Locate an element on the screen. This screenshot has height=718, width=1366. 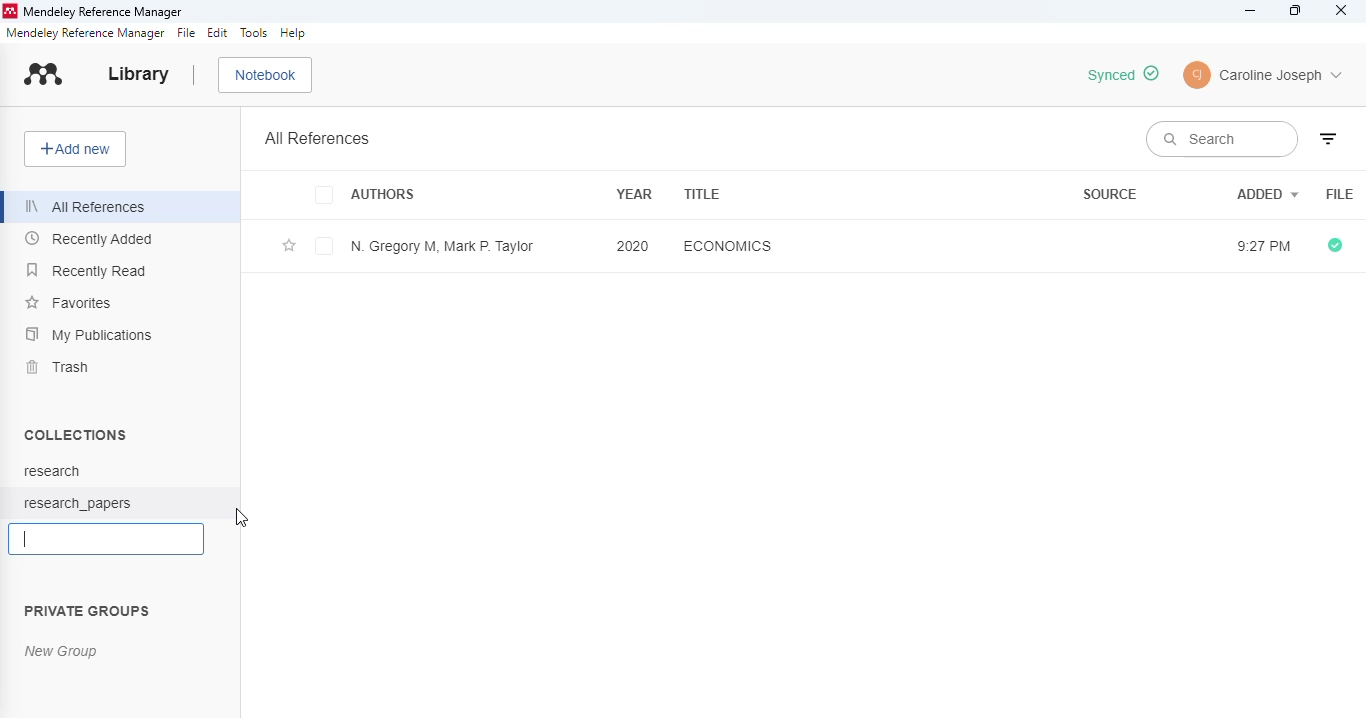
recently read is located at coordinates (87, 270).